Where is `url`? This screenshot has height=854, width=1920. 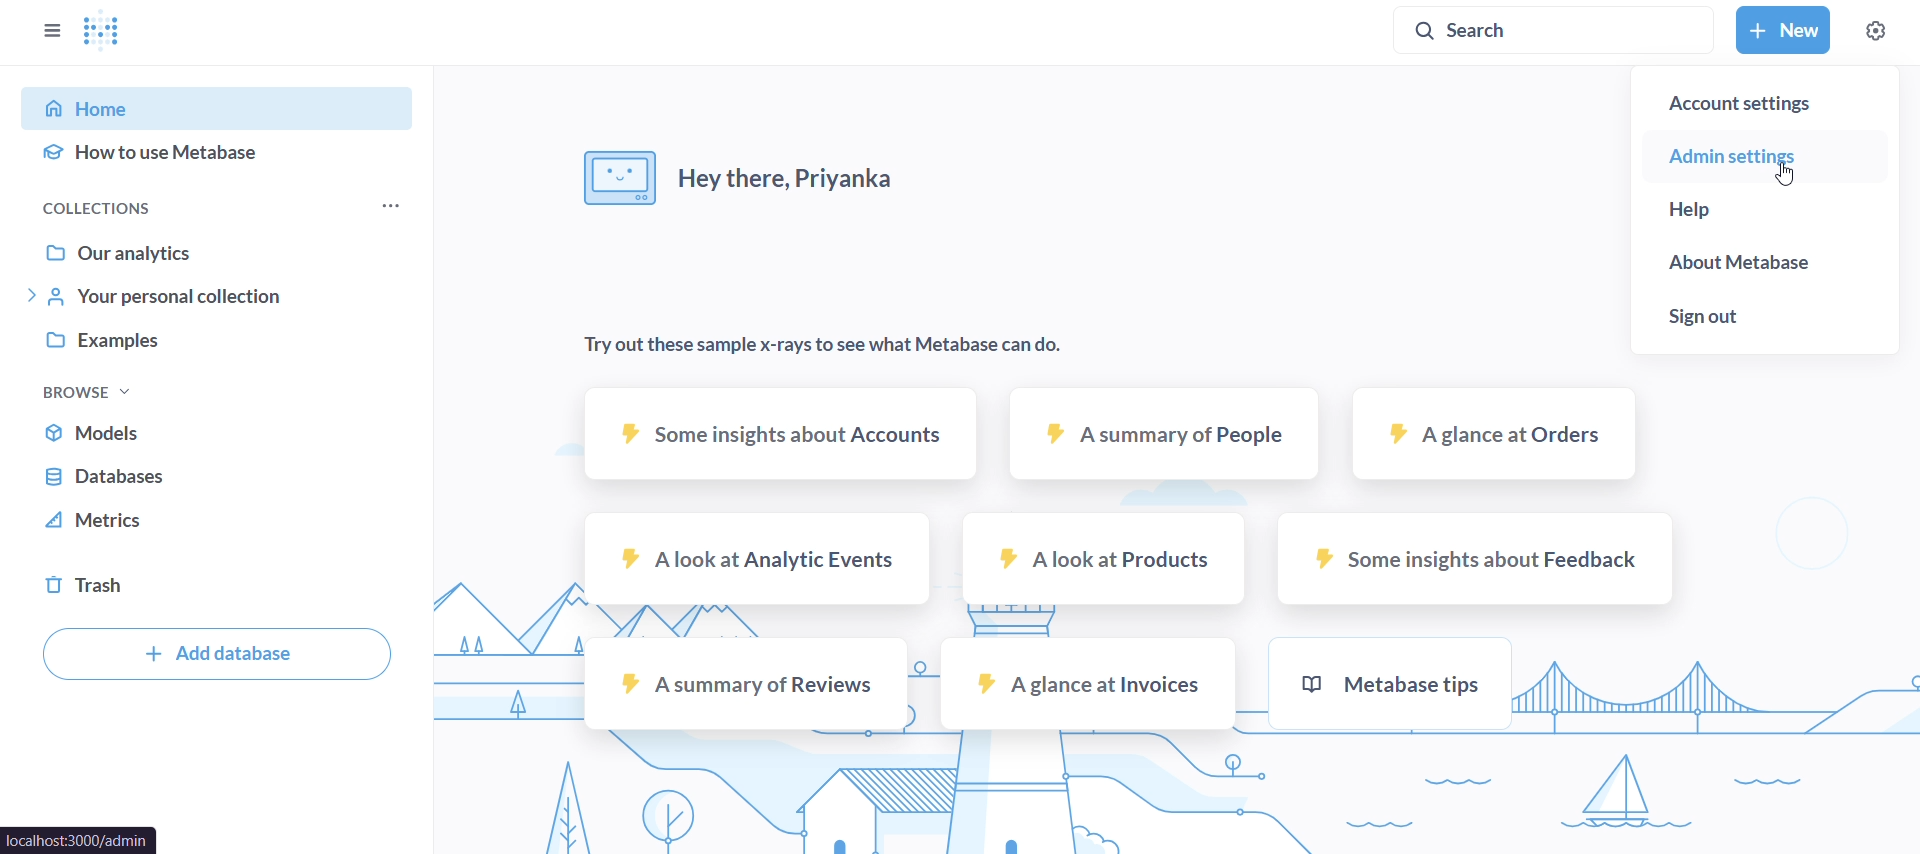
url is located at coordinates (79, 841).